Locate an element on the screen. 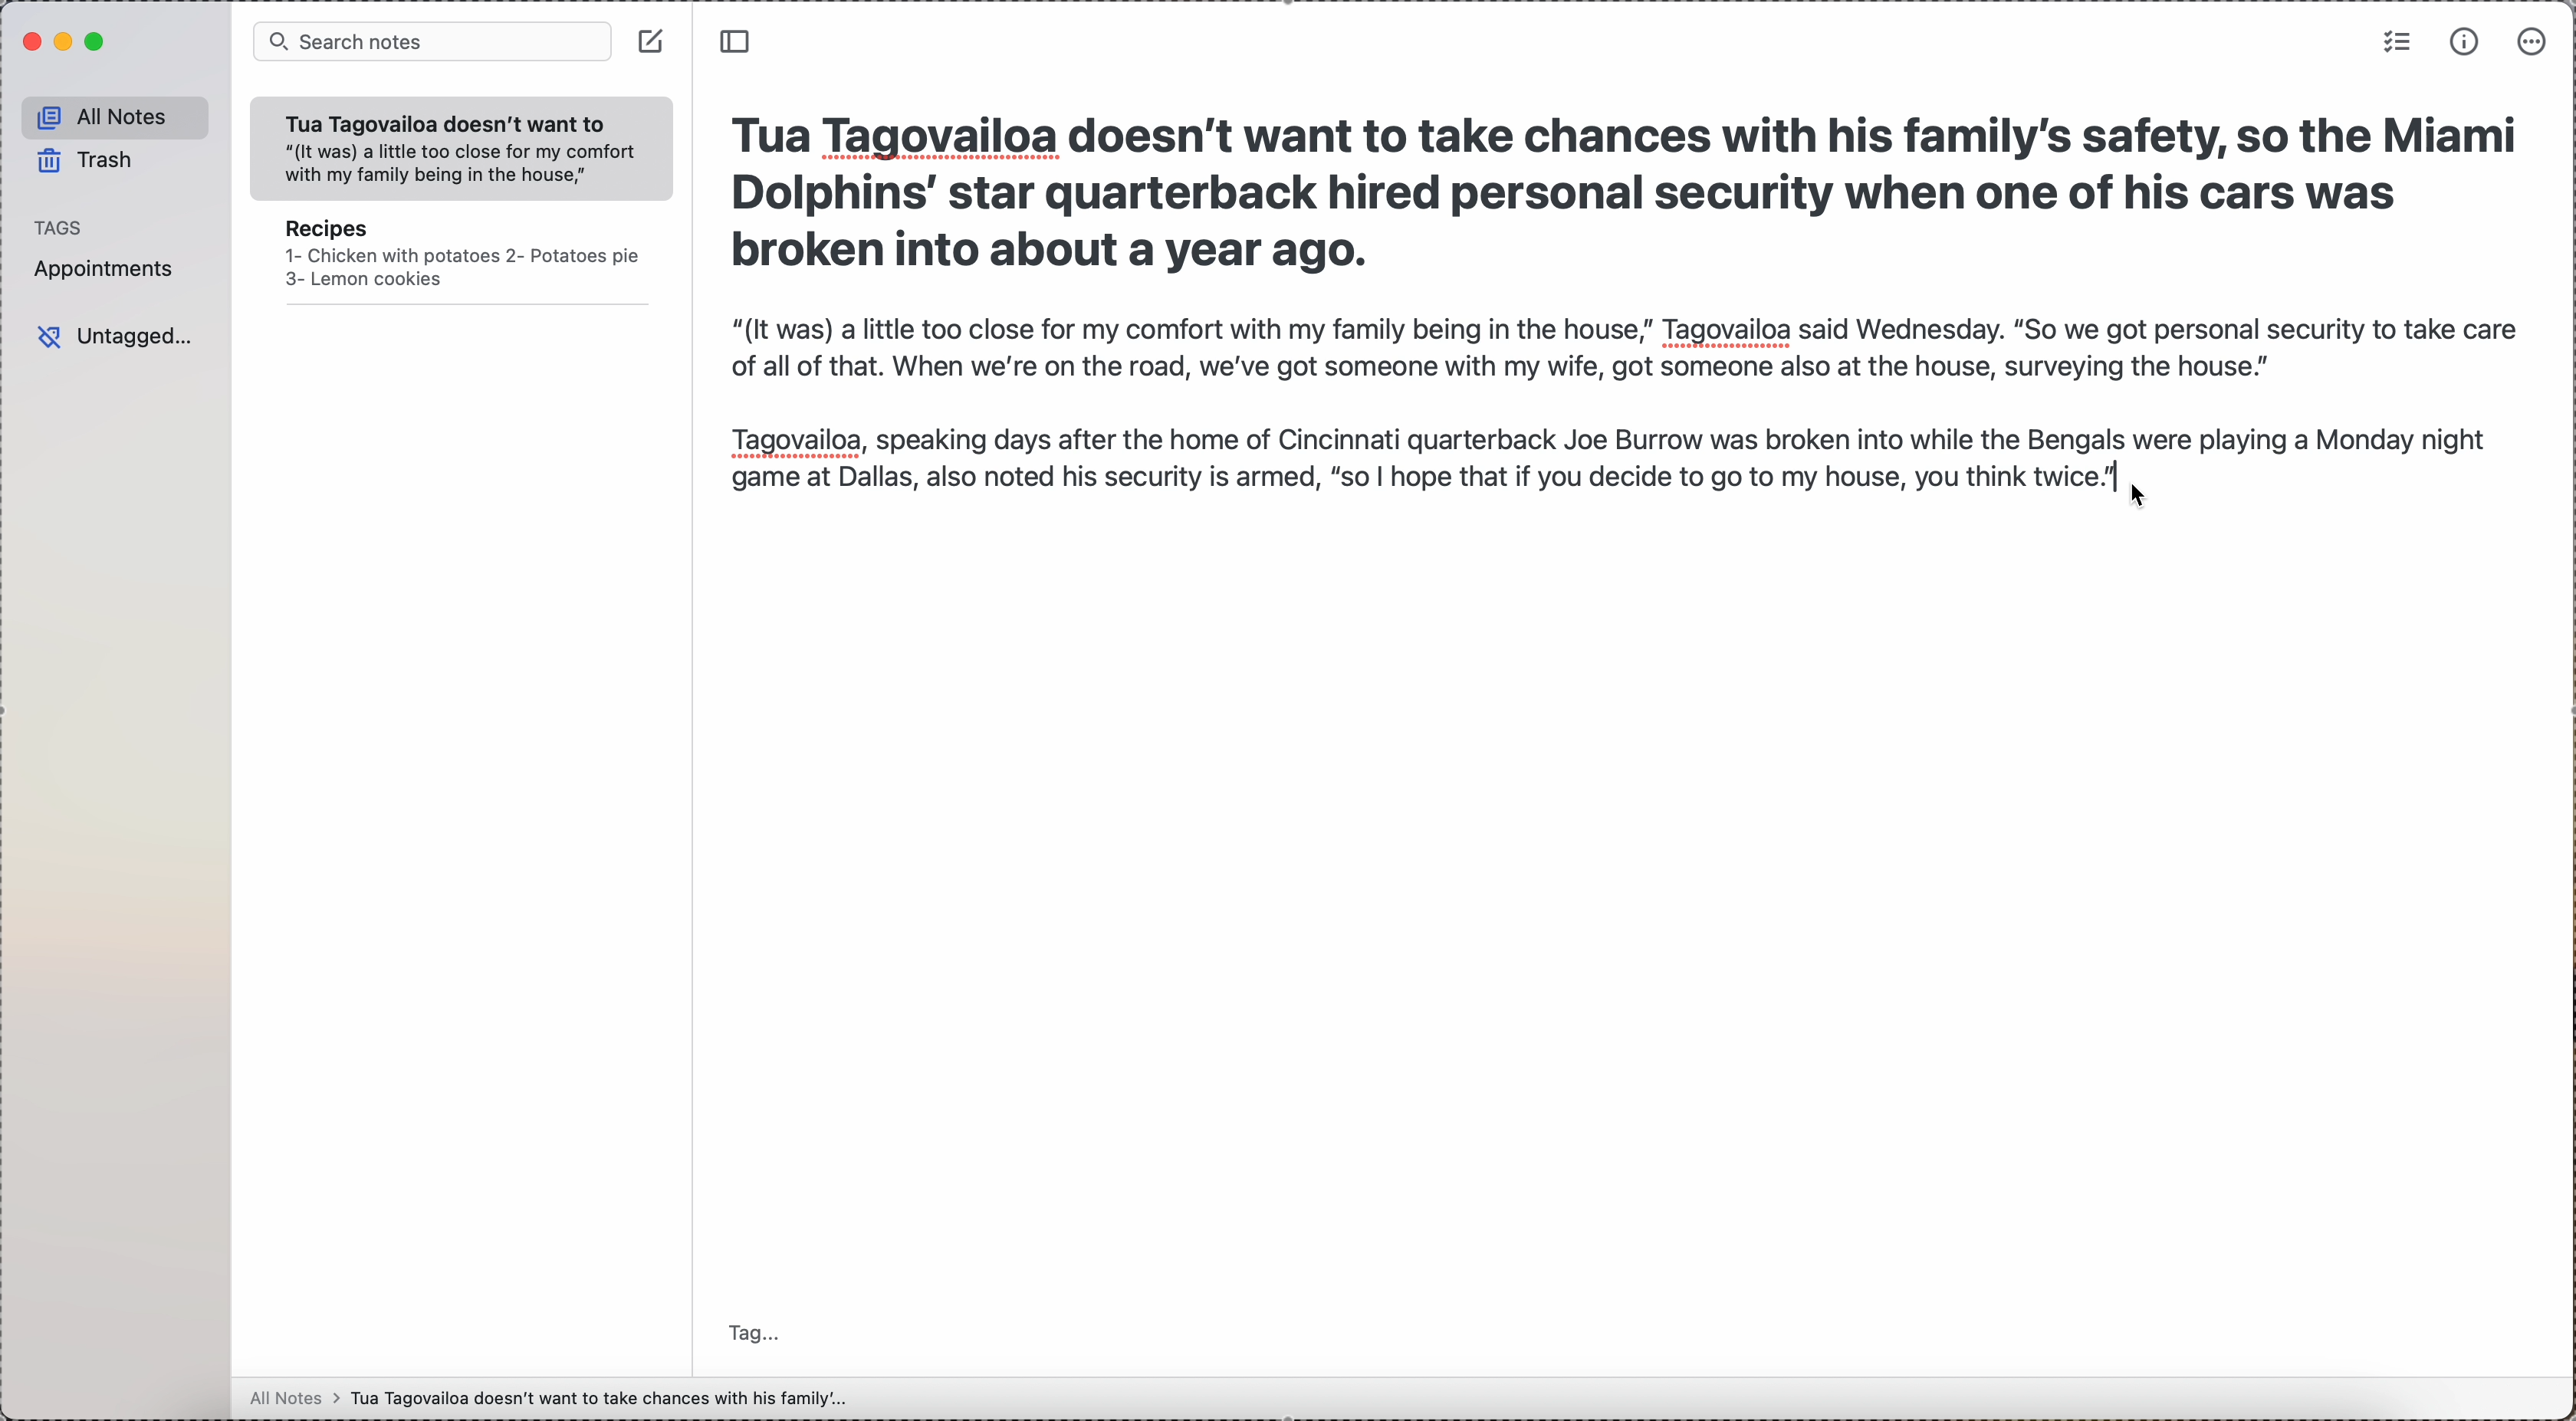 This screenshot has height=1421, width=2576. all notes is located at coordinates (113, 116).